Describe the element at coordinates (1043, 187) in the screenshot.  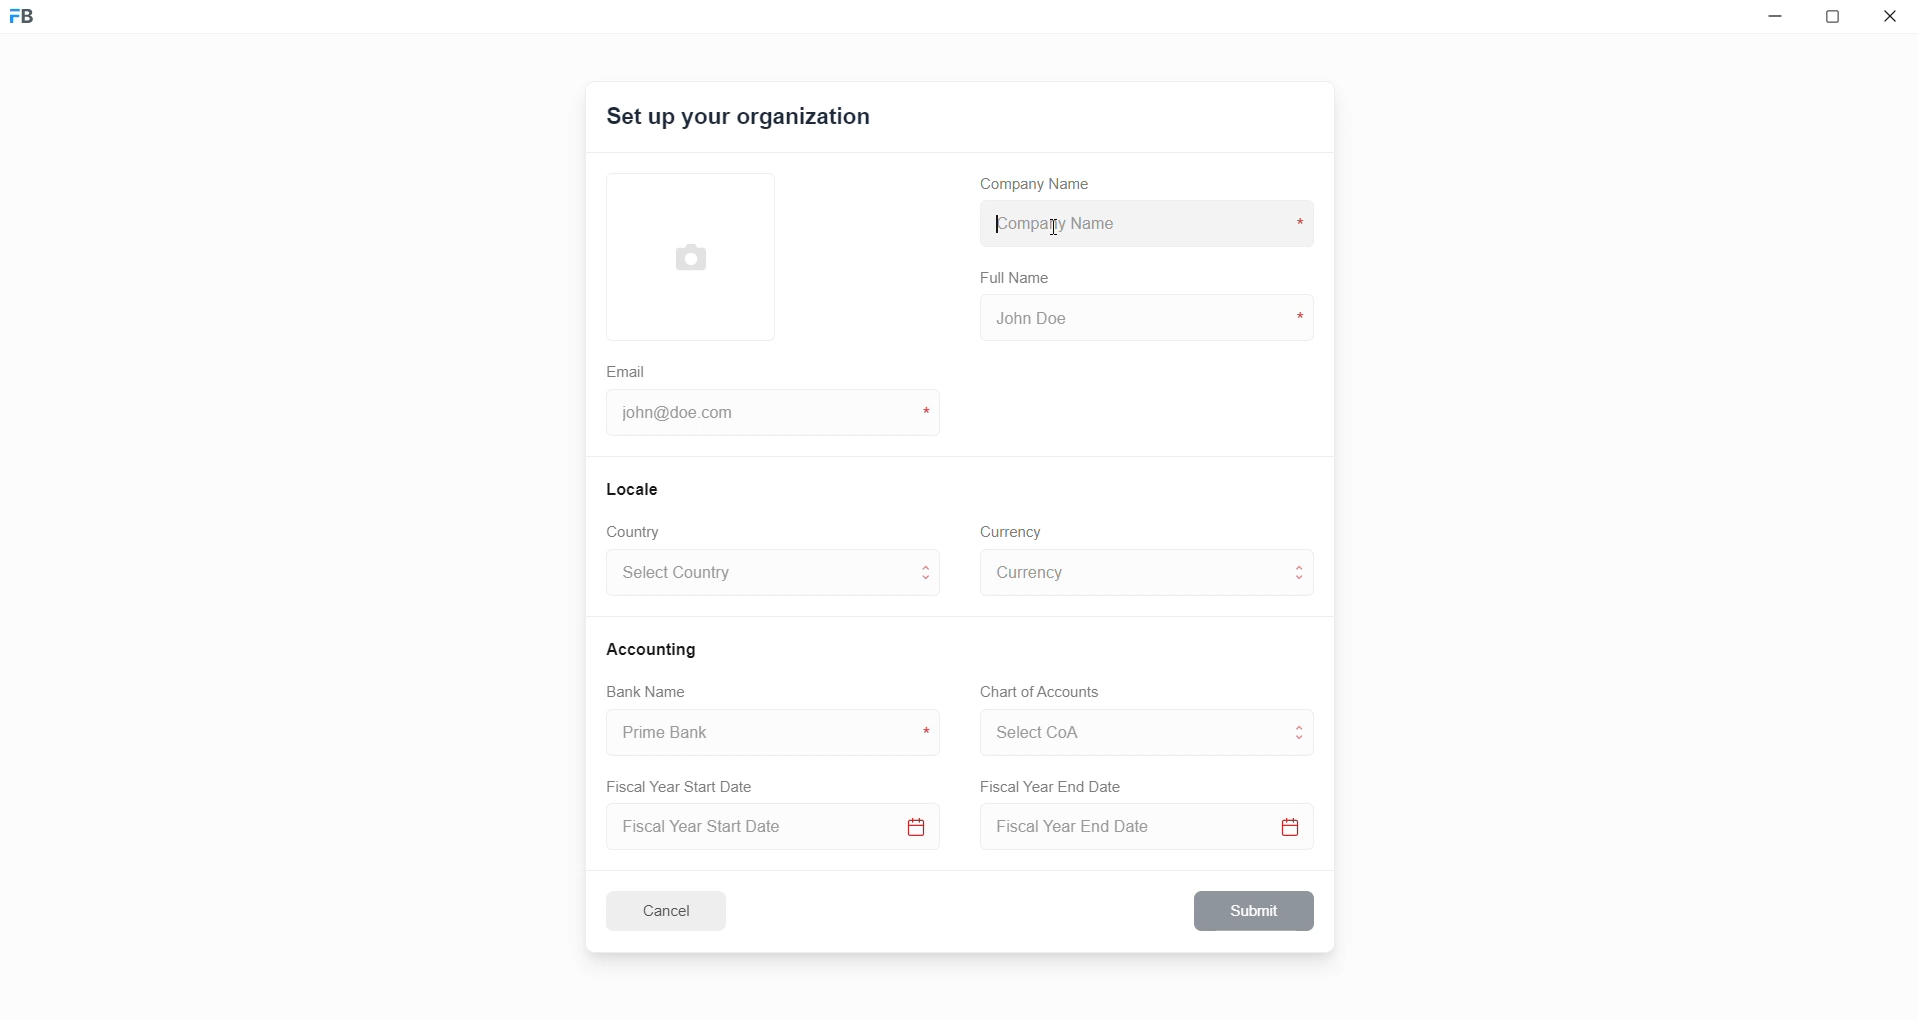
I see `Company Name` at that location.